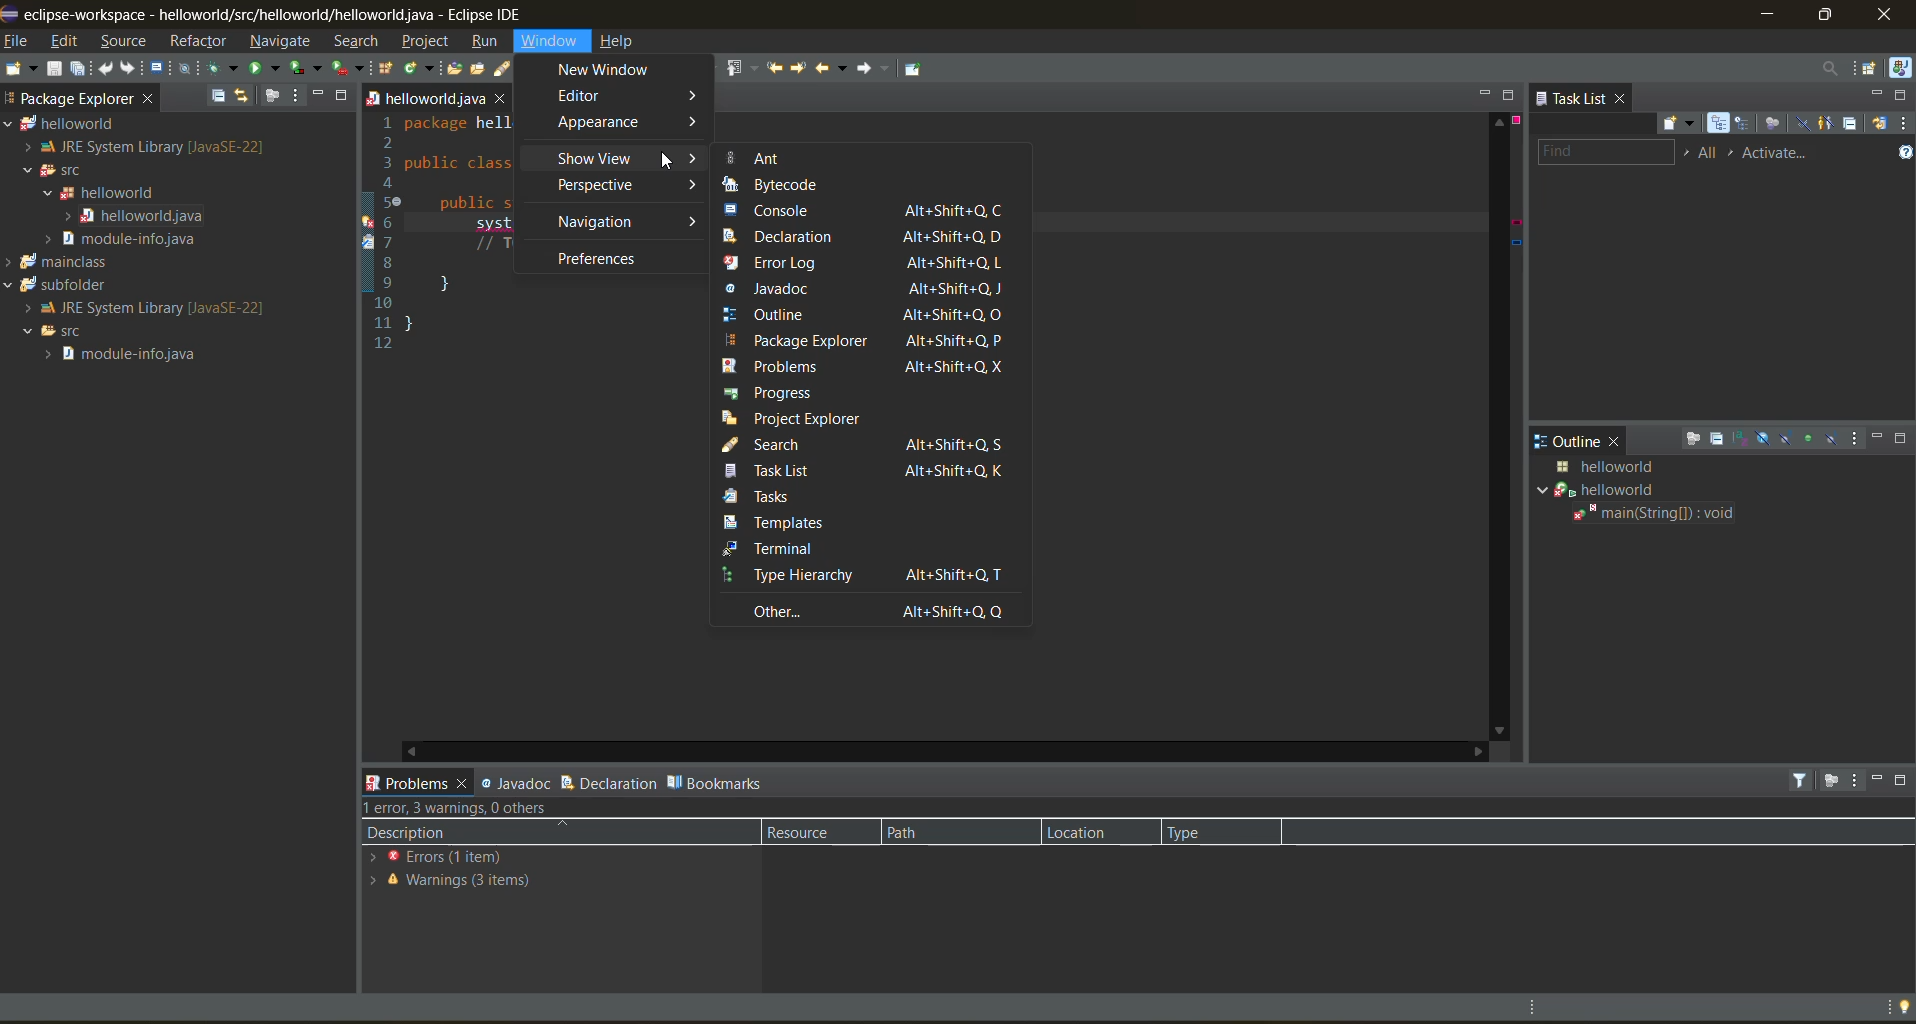  I want to click on path, so click(945, 834).